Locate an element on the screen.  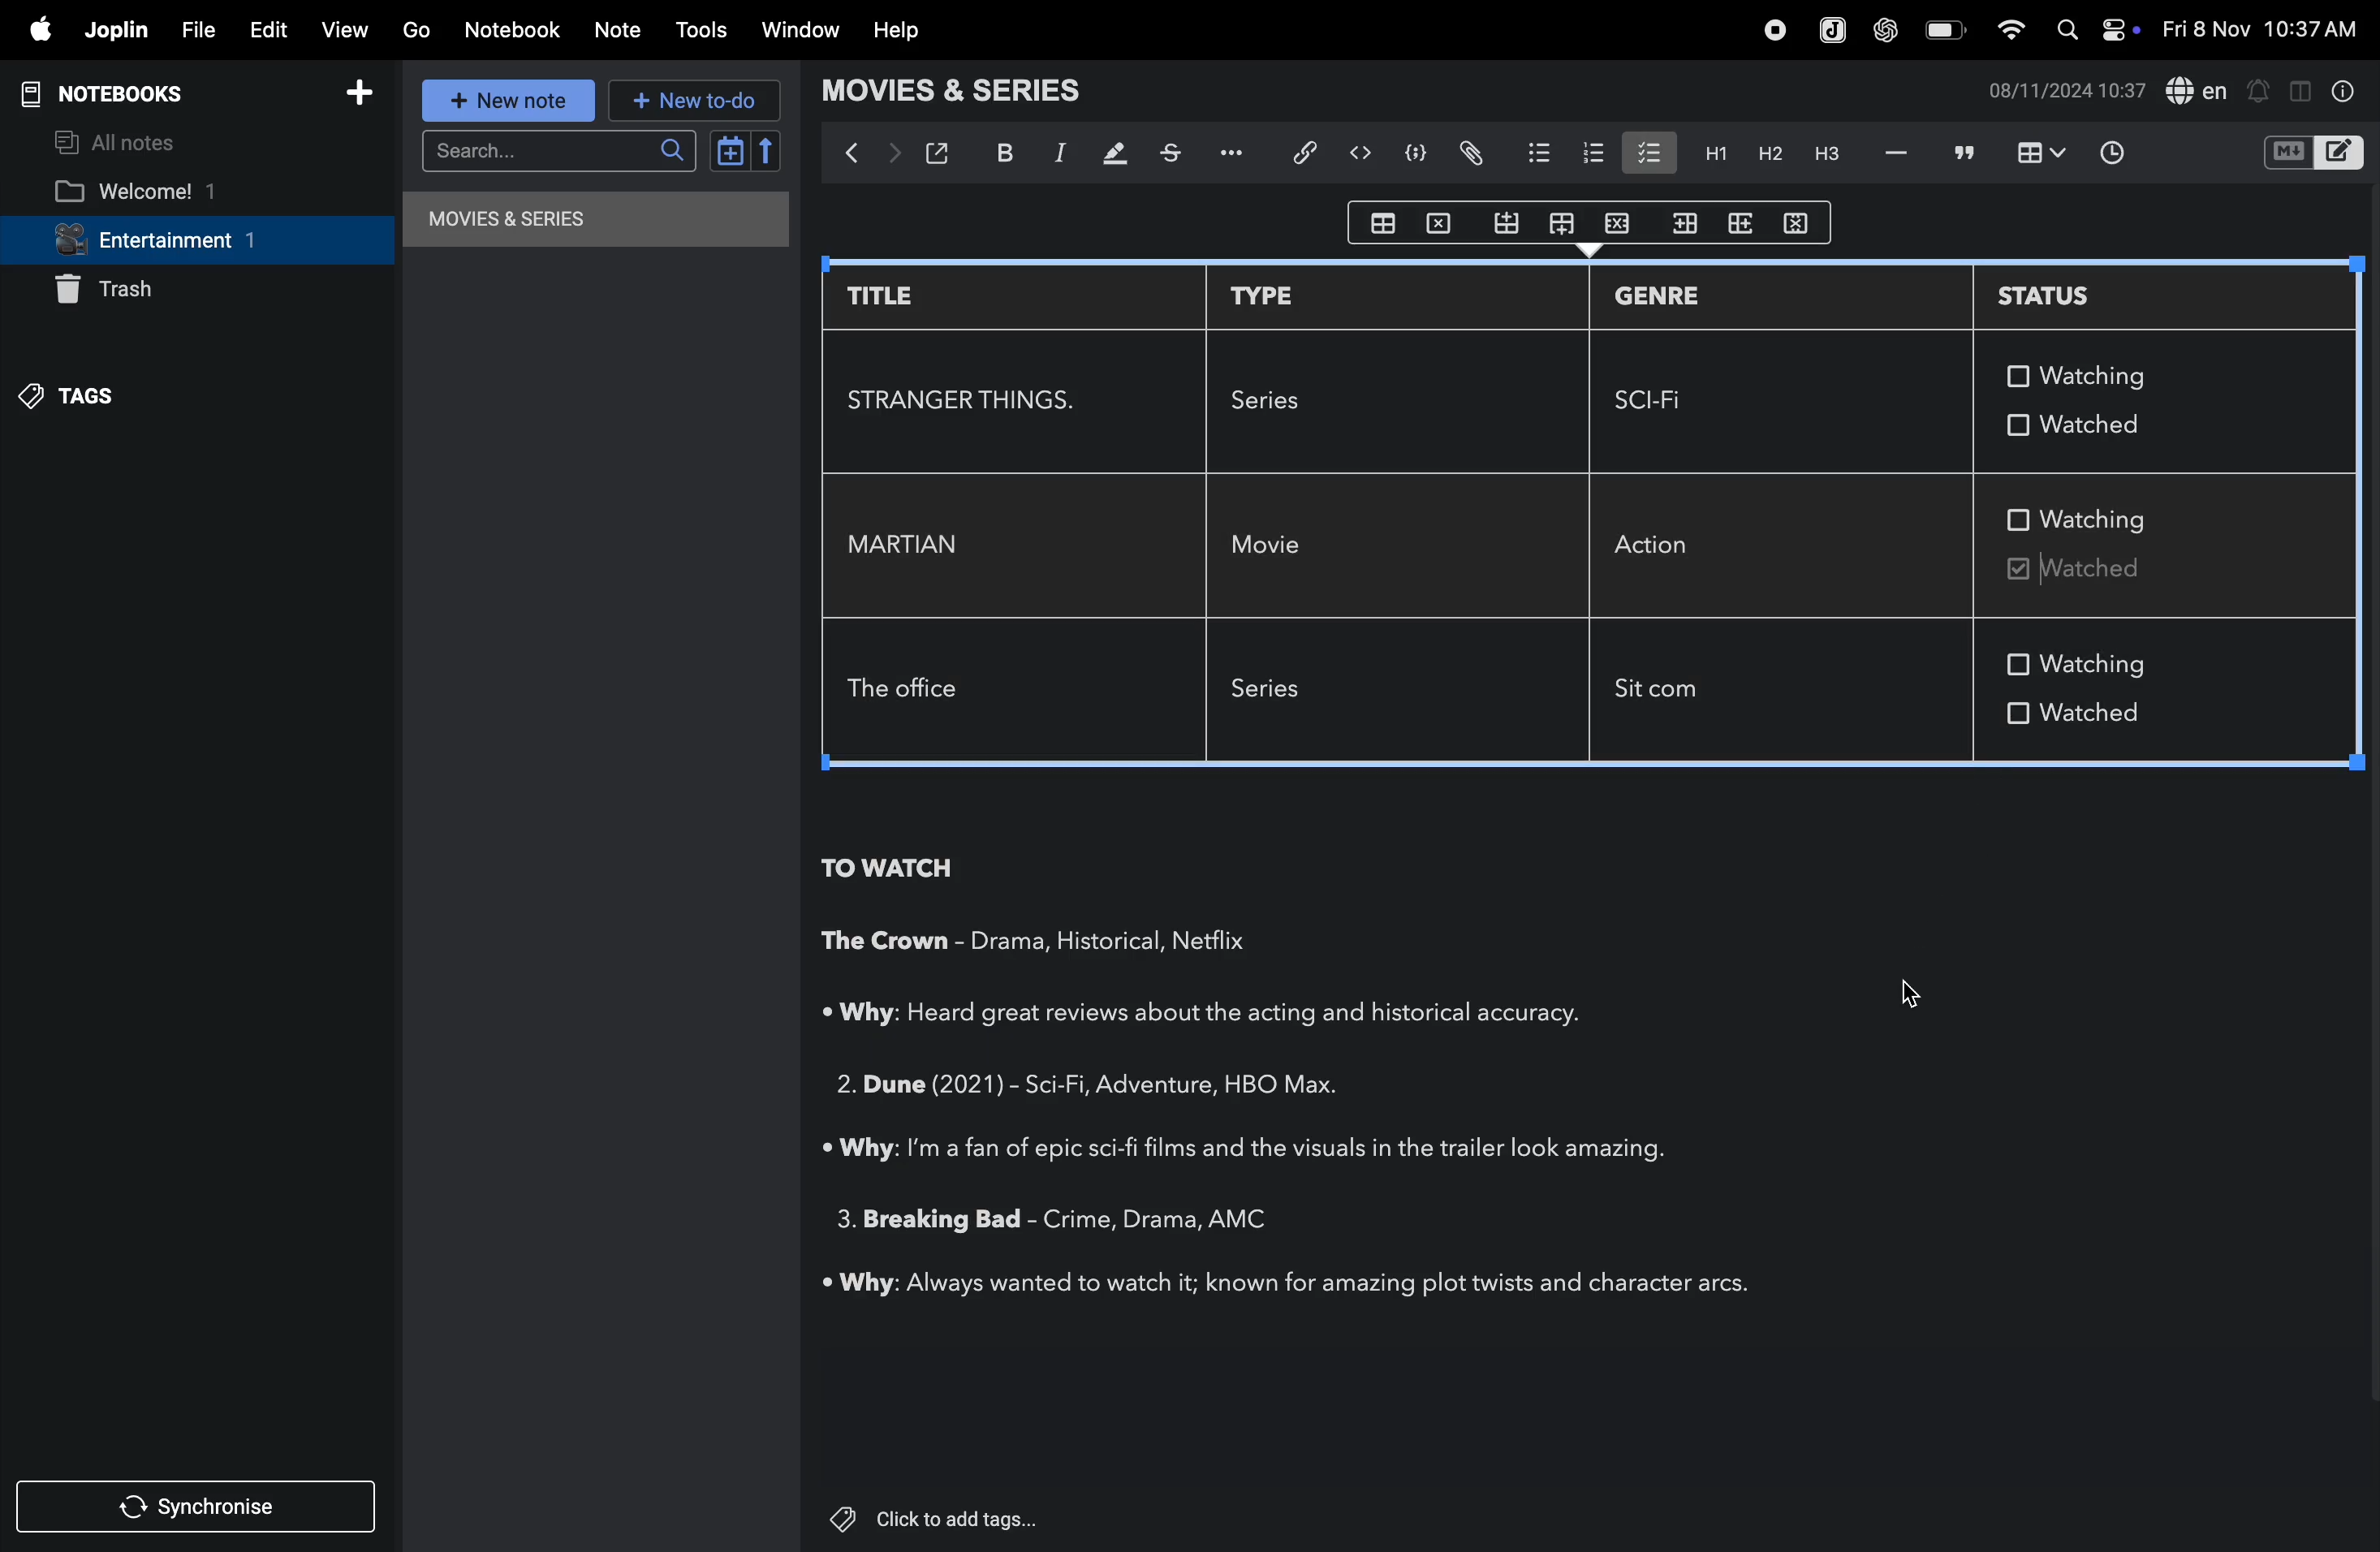
all notes is located at coordinates (124, 141).